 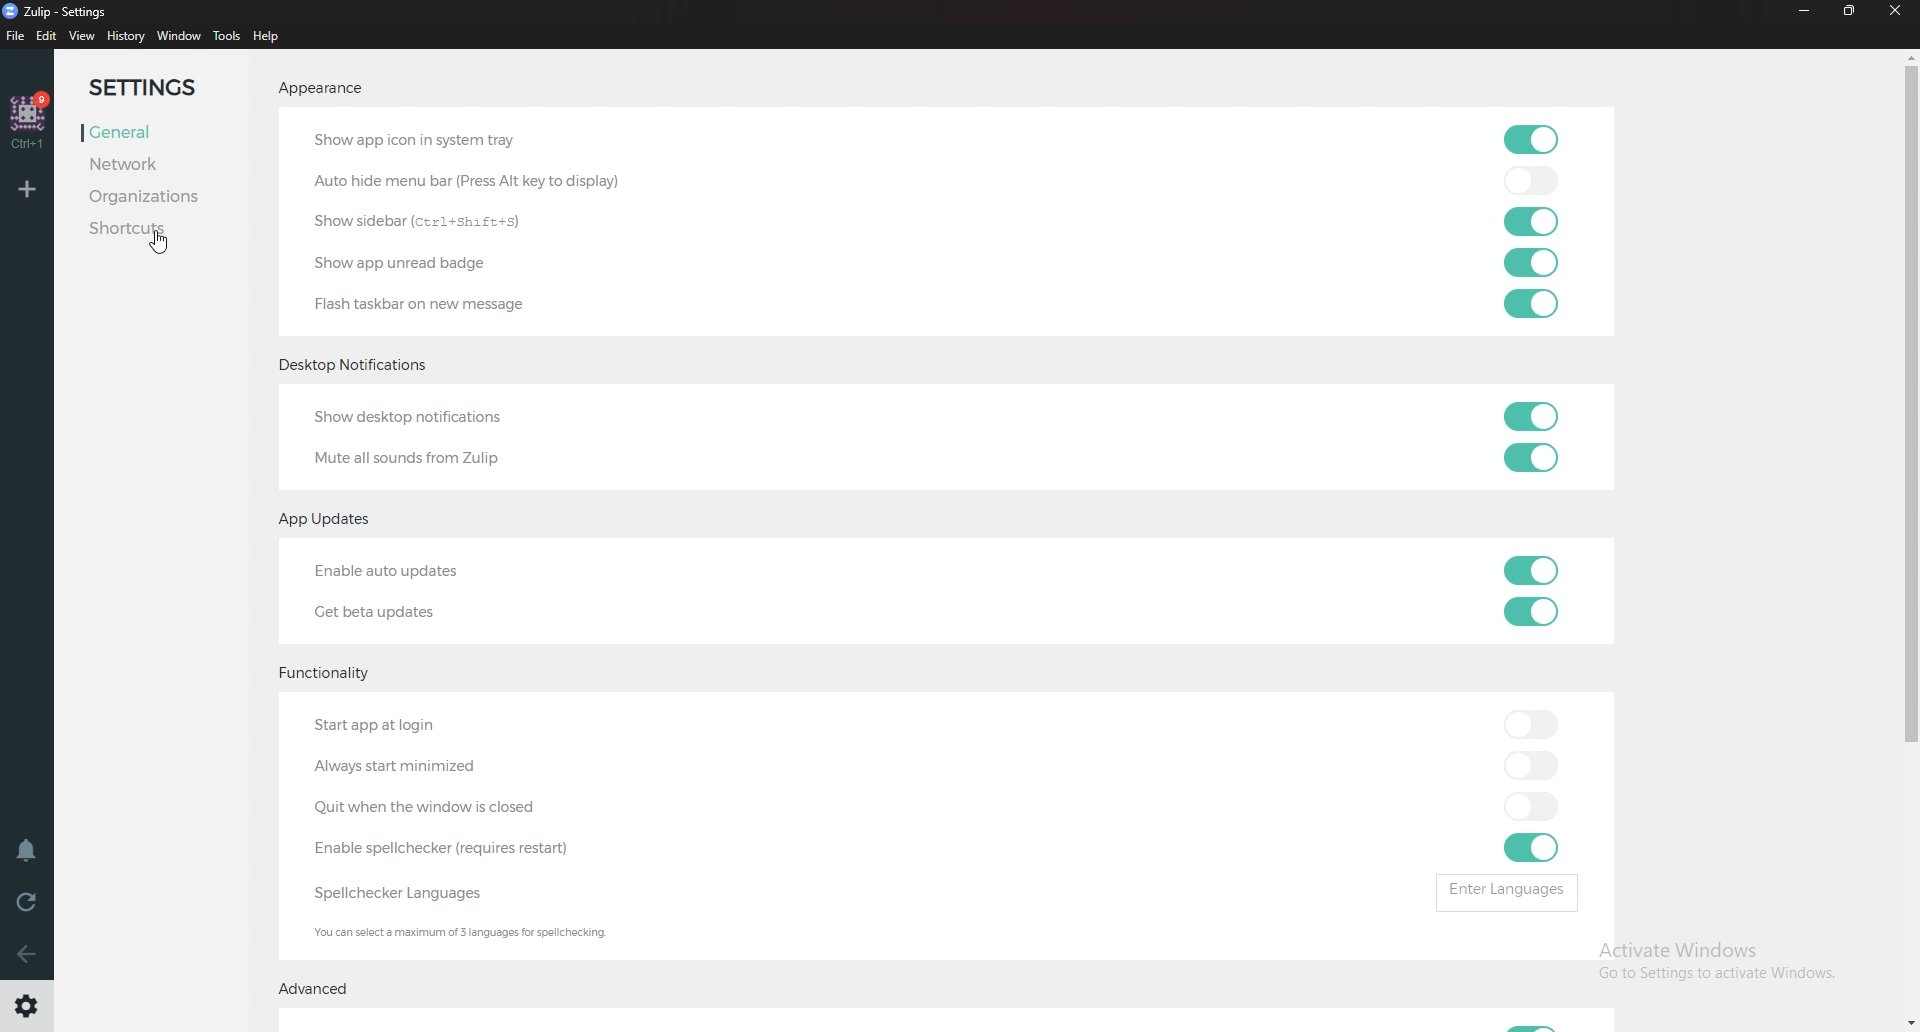 What do you see at coordinates (402, 768) in the screenshot?
I see `Always start minimized` at bounding box center [402, 768].